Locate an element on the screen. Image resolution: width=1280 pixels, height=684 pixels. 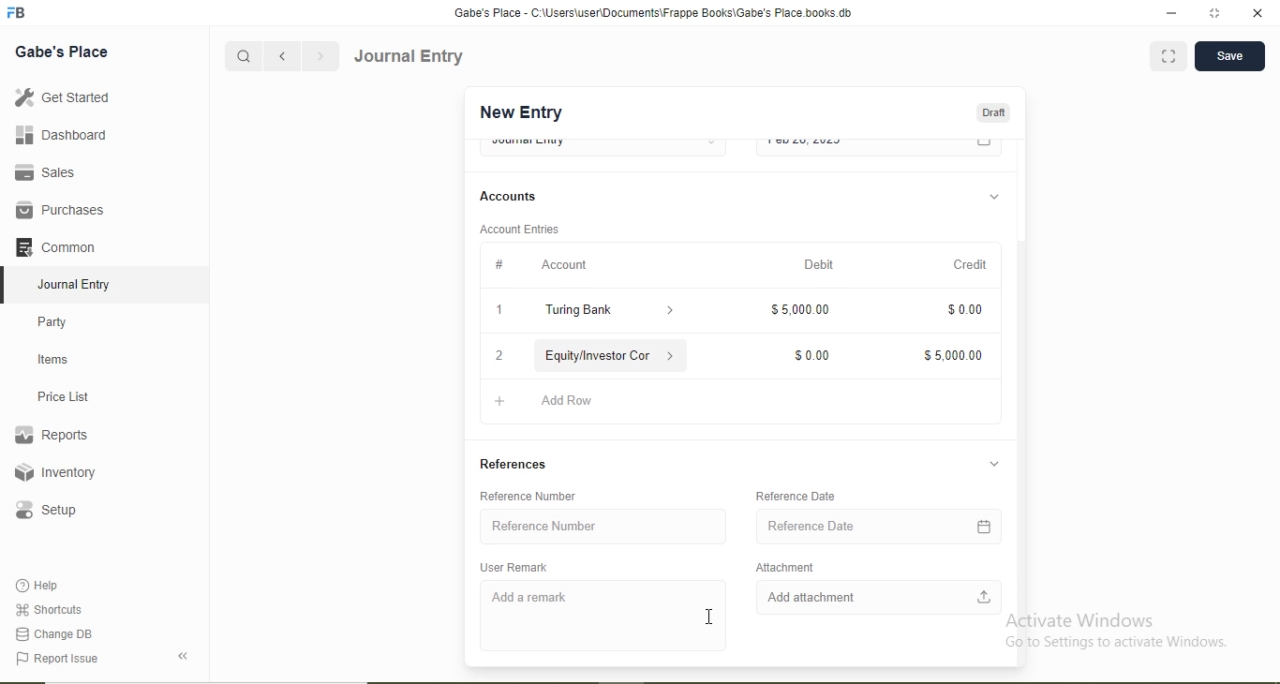
$0.00 is located at coordinates (810, 356).